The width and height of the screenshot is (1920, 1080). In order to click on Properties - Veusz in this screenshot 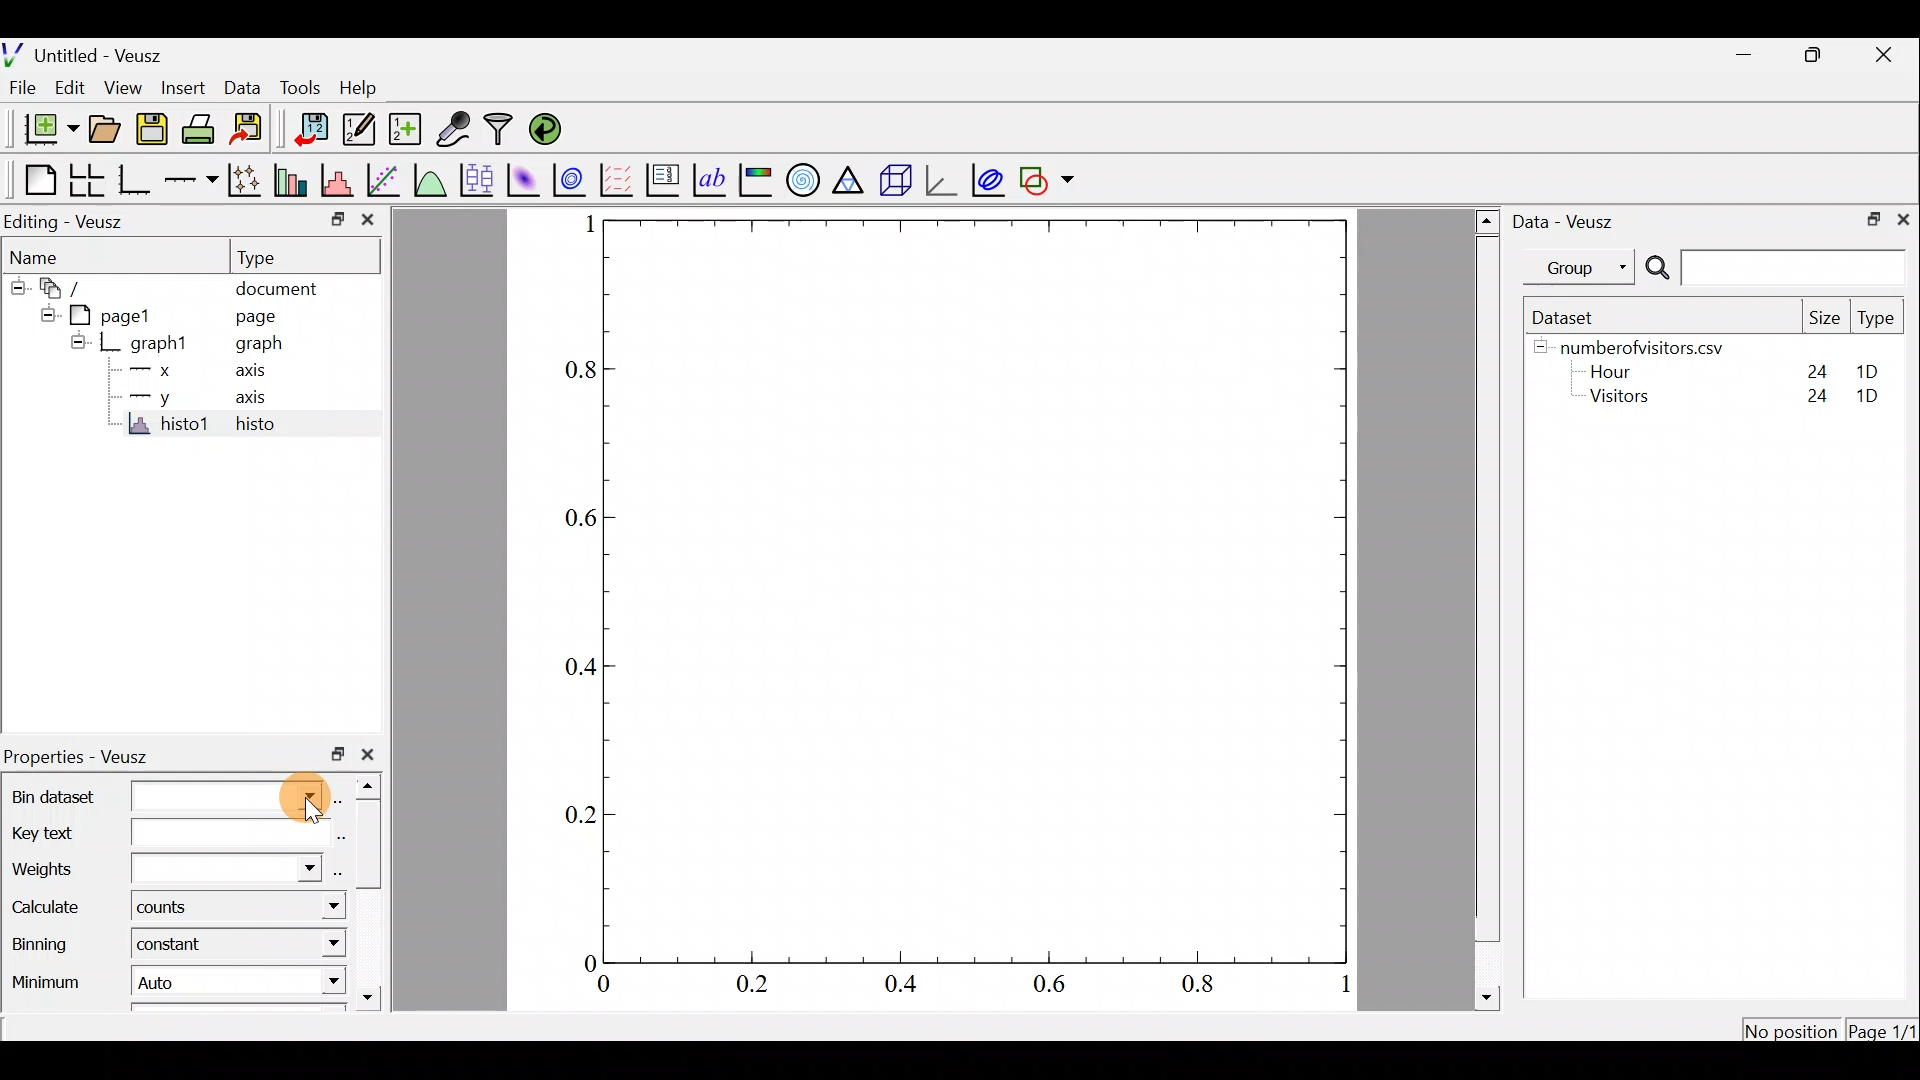, I will do `click(79, 758)`.